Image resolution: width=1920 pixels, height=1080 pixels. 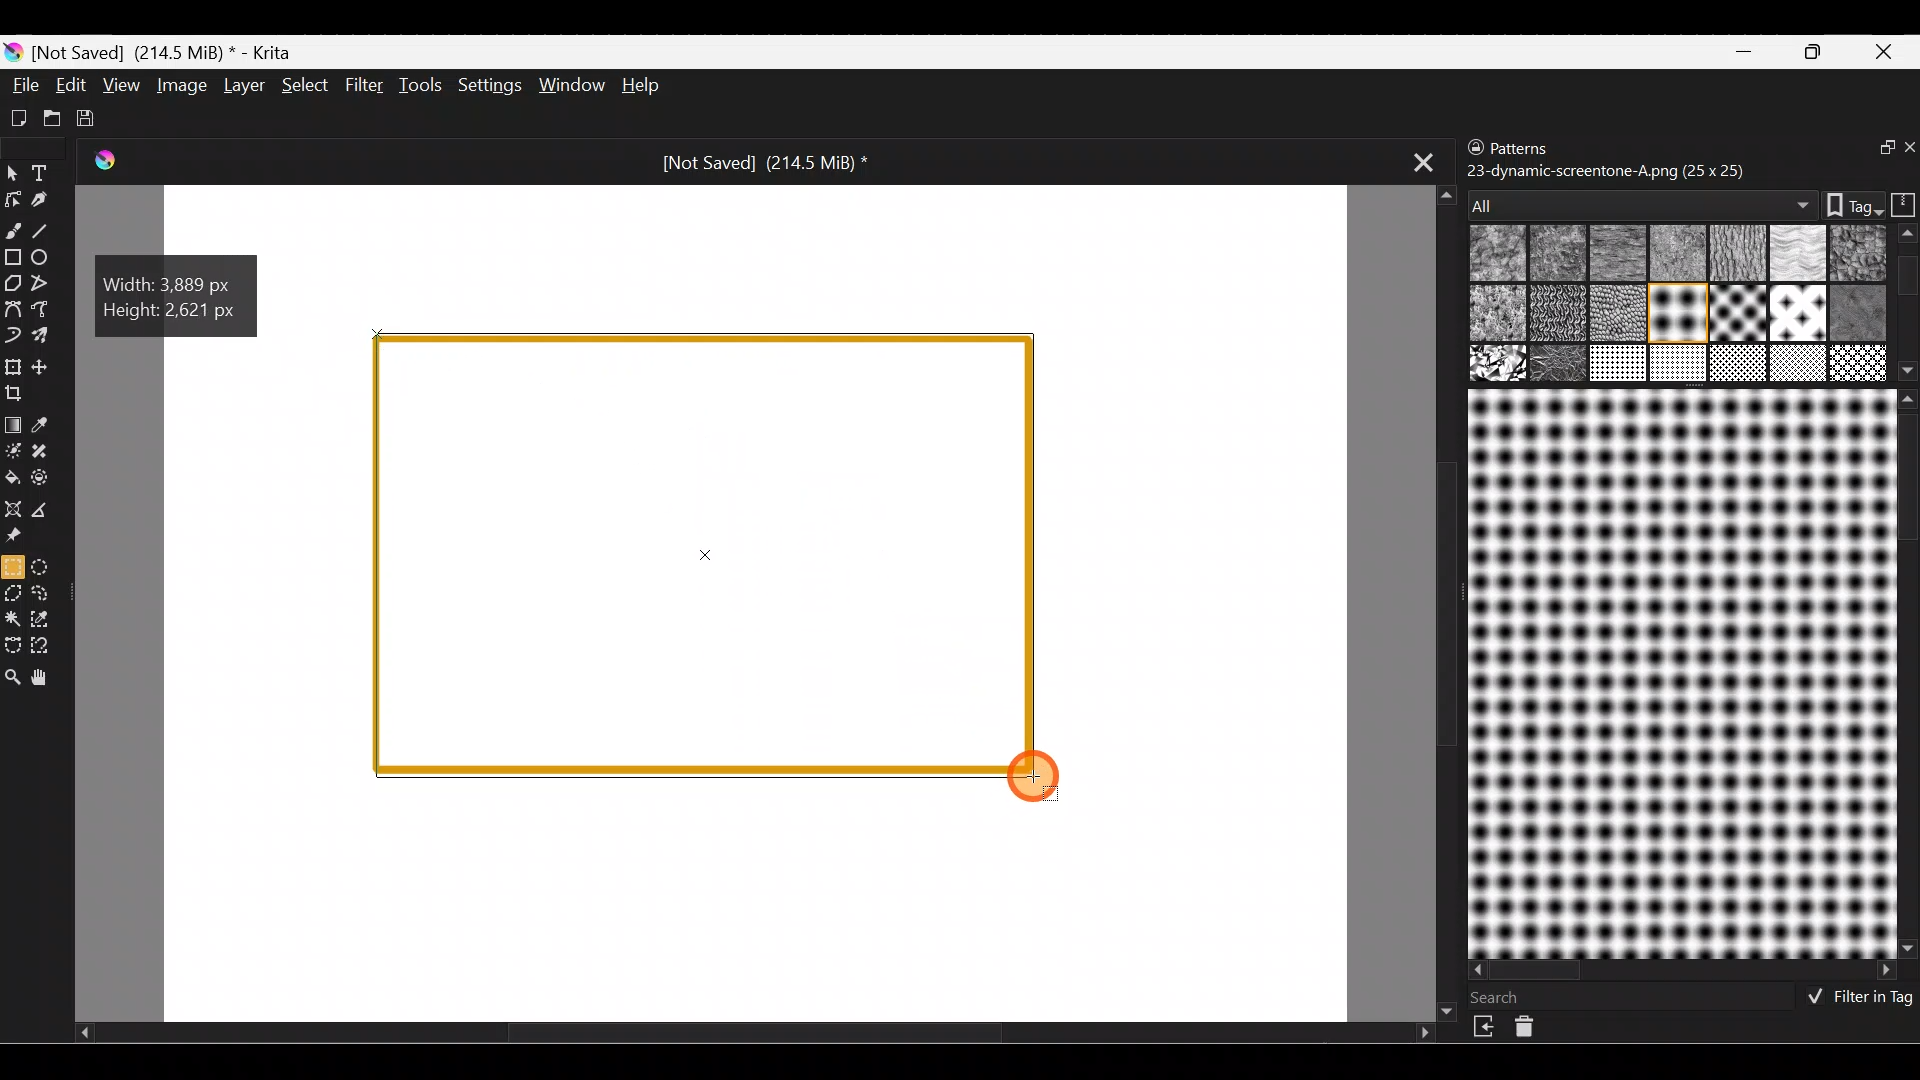 What do you see at coordinates (1900, 203) in the screenshot?
I see `Storage resources` at bounding box center [1900, 203].